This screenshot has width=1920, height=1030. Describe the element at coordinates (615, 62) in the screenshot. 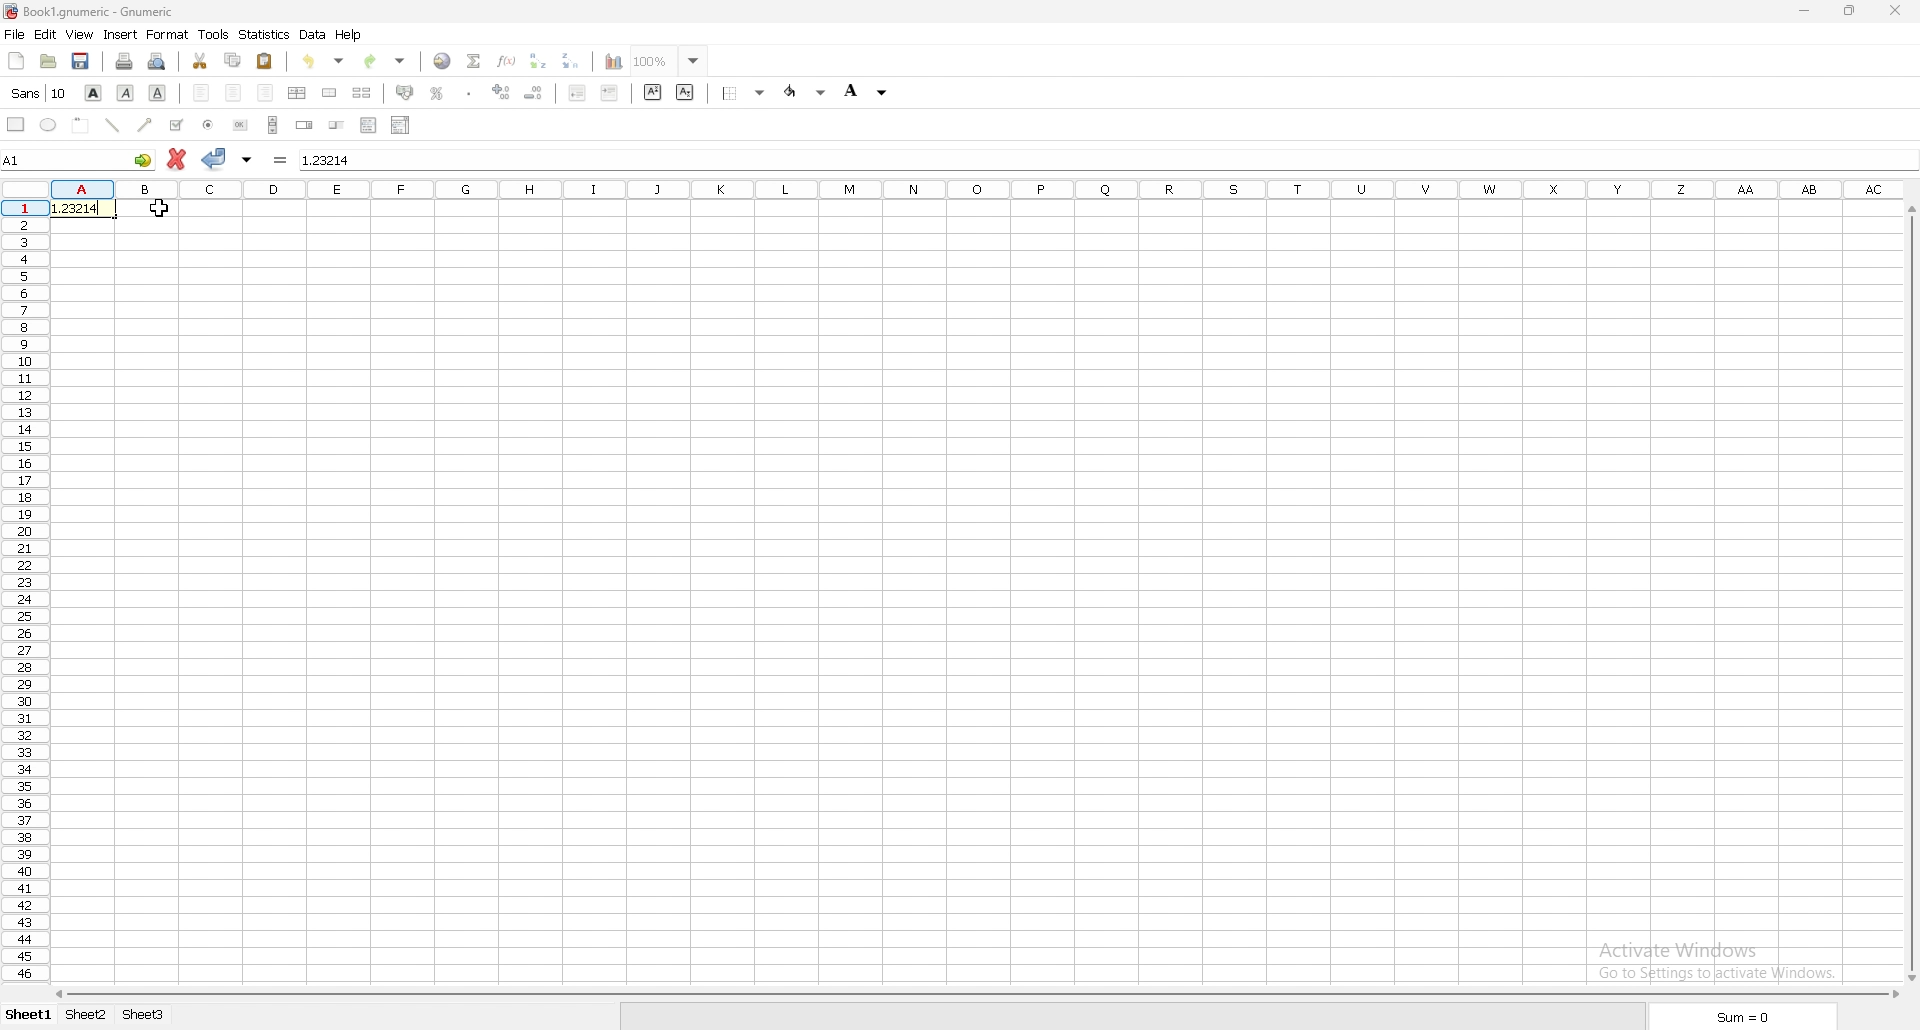

I see `chart` at that location.